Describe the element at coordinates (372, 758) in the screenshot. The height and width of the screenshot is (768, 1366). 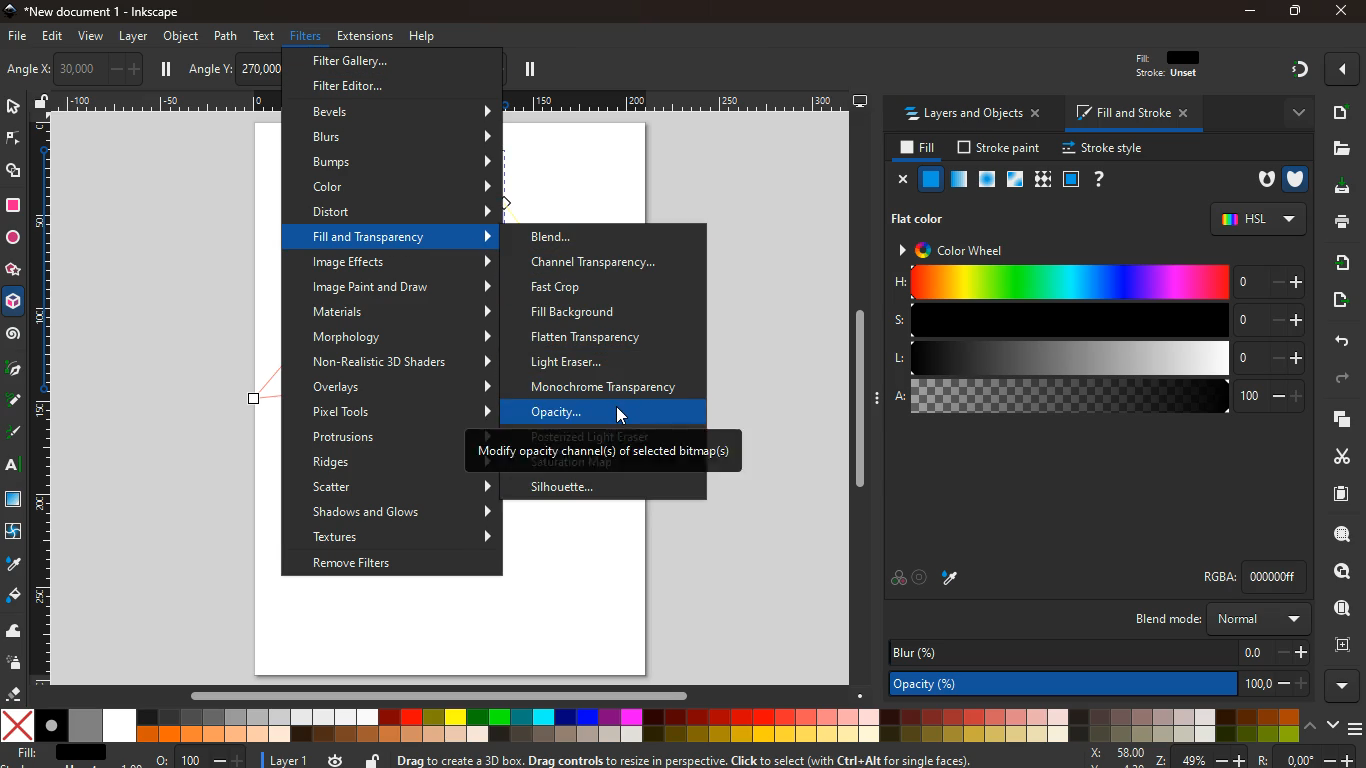
I see `unlock` at that location.